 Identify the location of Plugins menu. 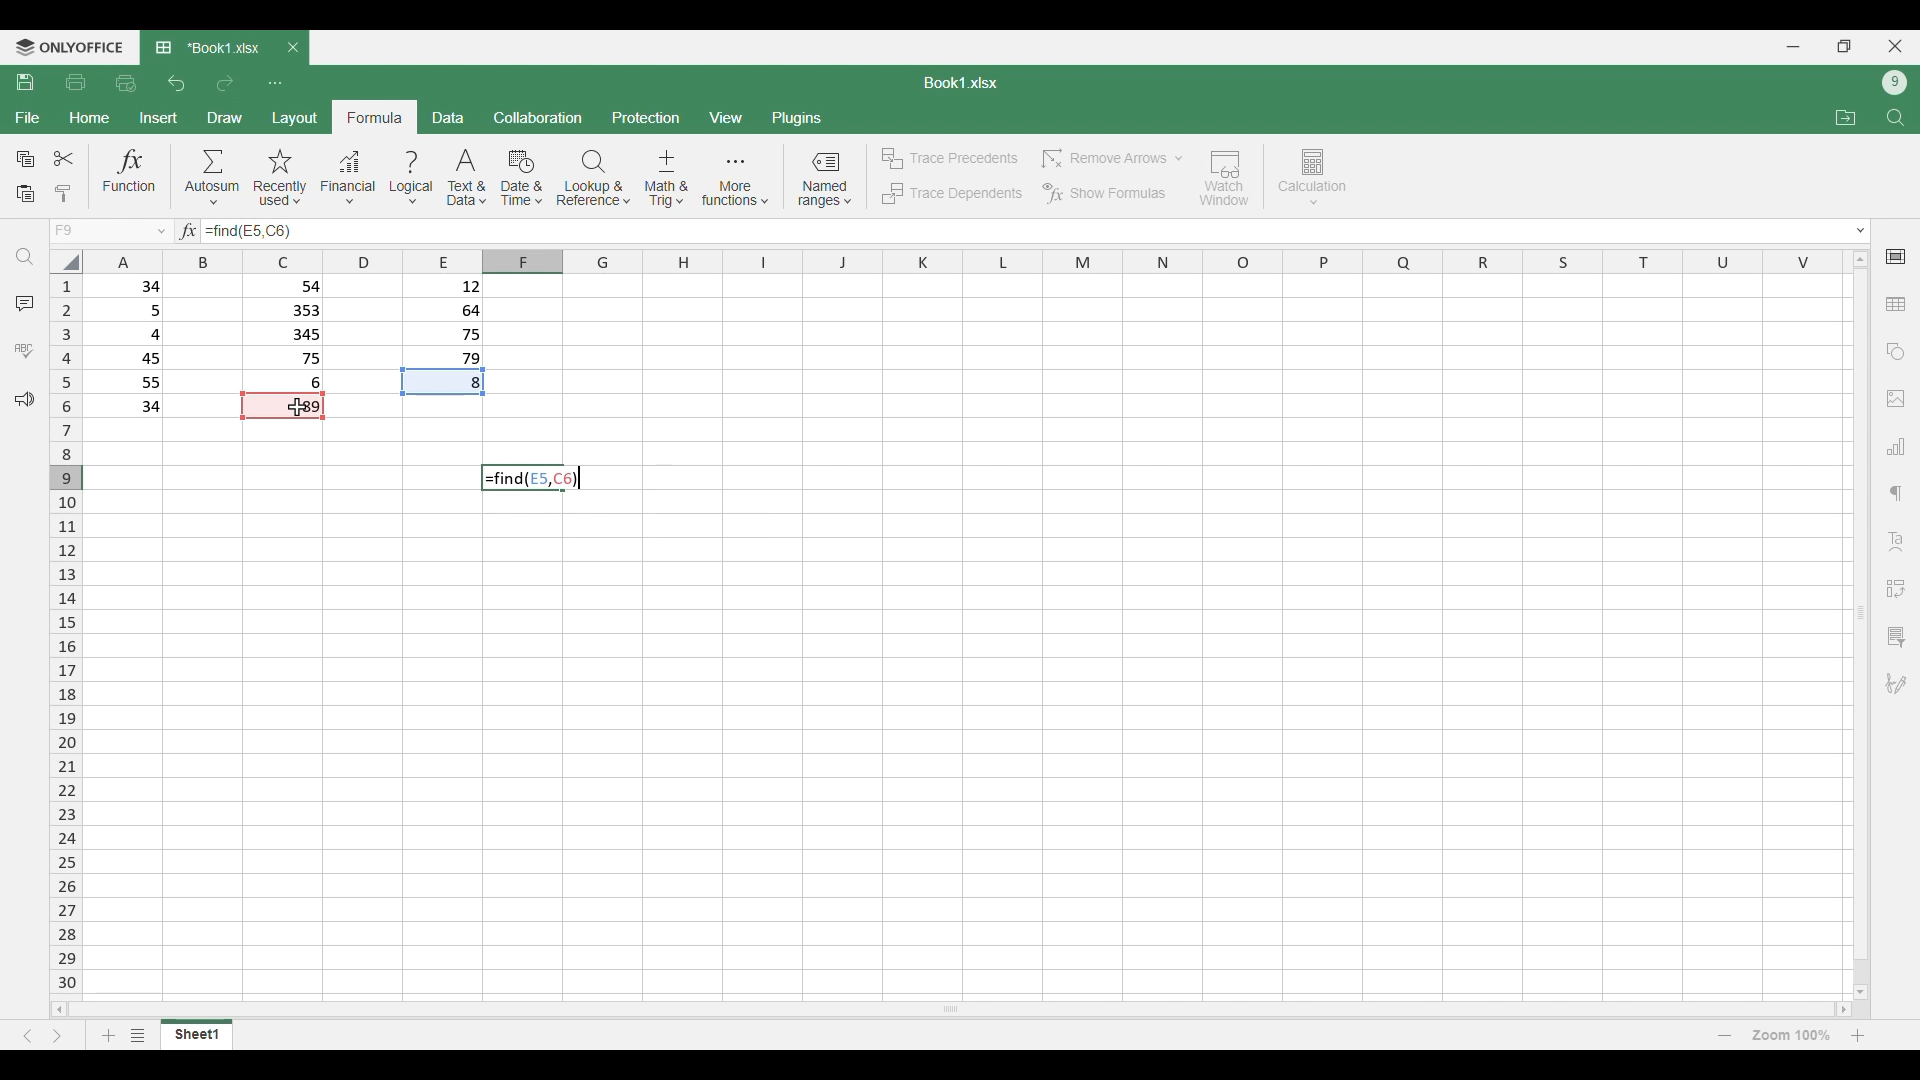
(797, 118).